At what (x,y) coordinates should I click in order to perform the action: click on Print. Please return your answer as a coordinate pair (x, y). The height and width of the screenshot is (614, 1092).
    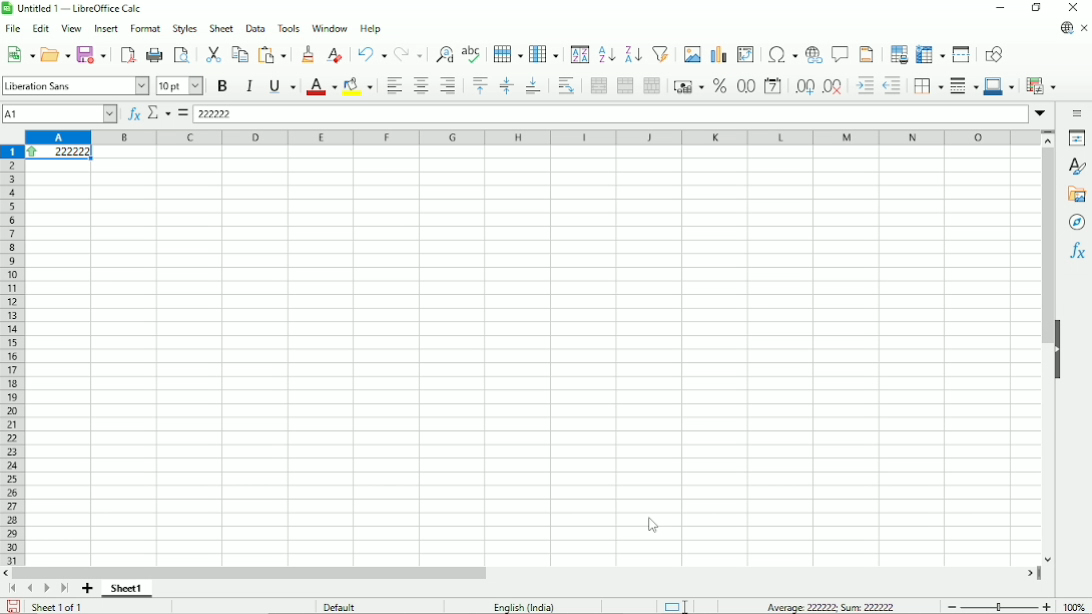
    Looking at the image, I should click on (156, 55).